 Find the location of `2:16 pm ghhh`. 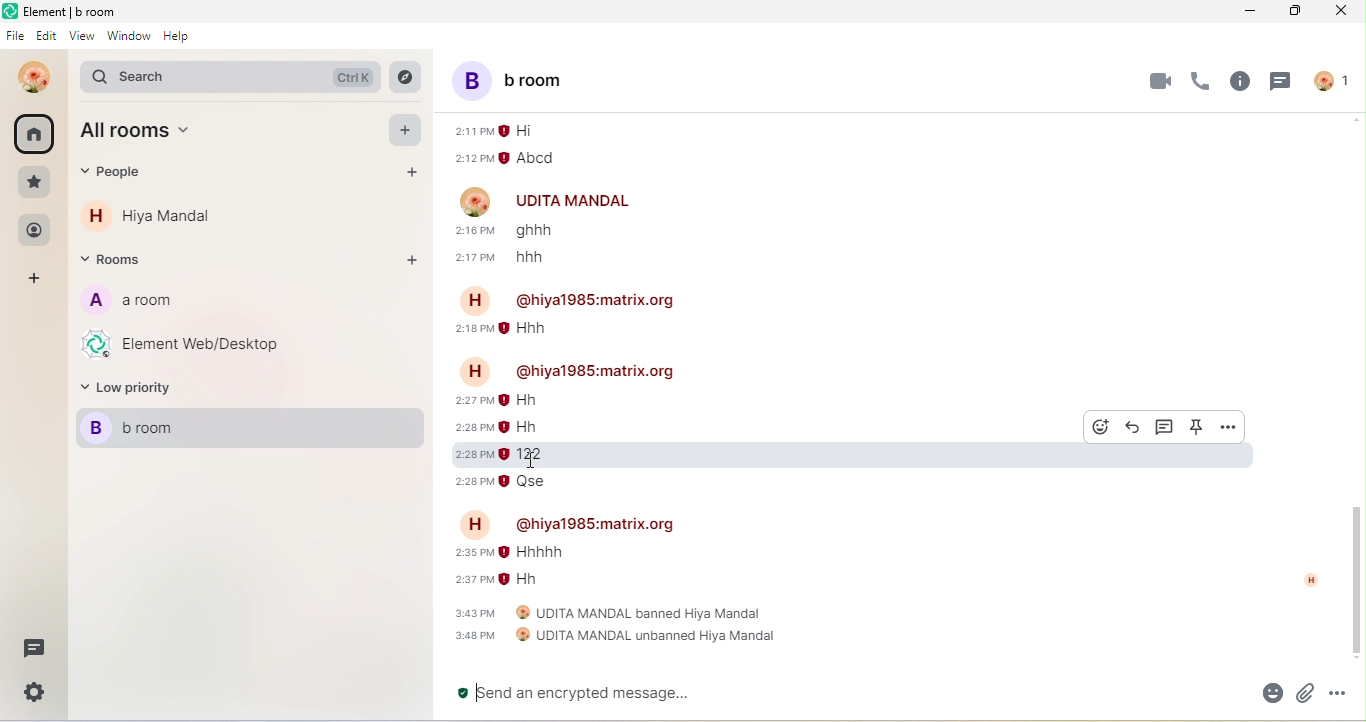

2:16 pm ghhh is located at coordinates (503, 231).